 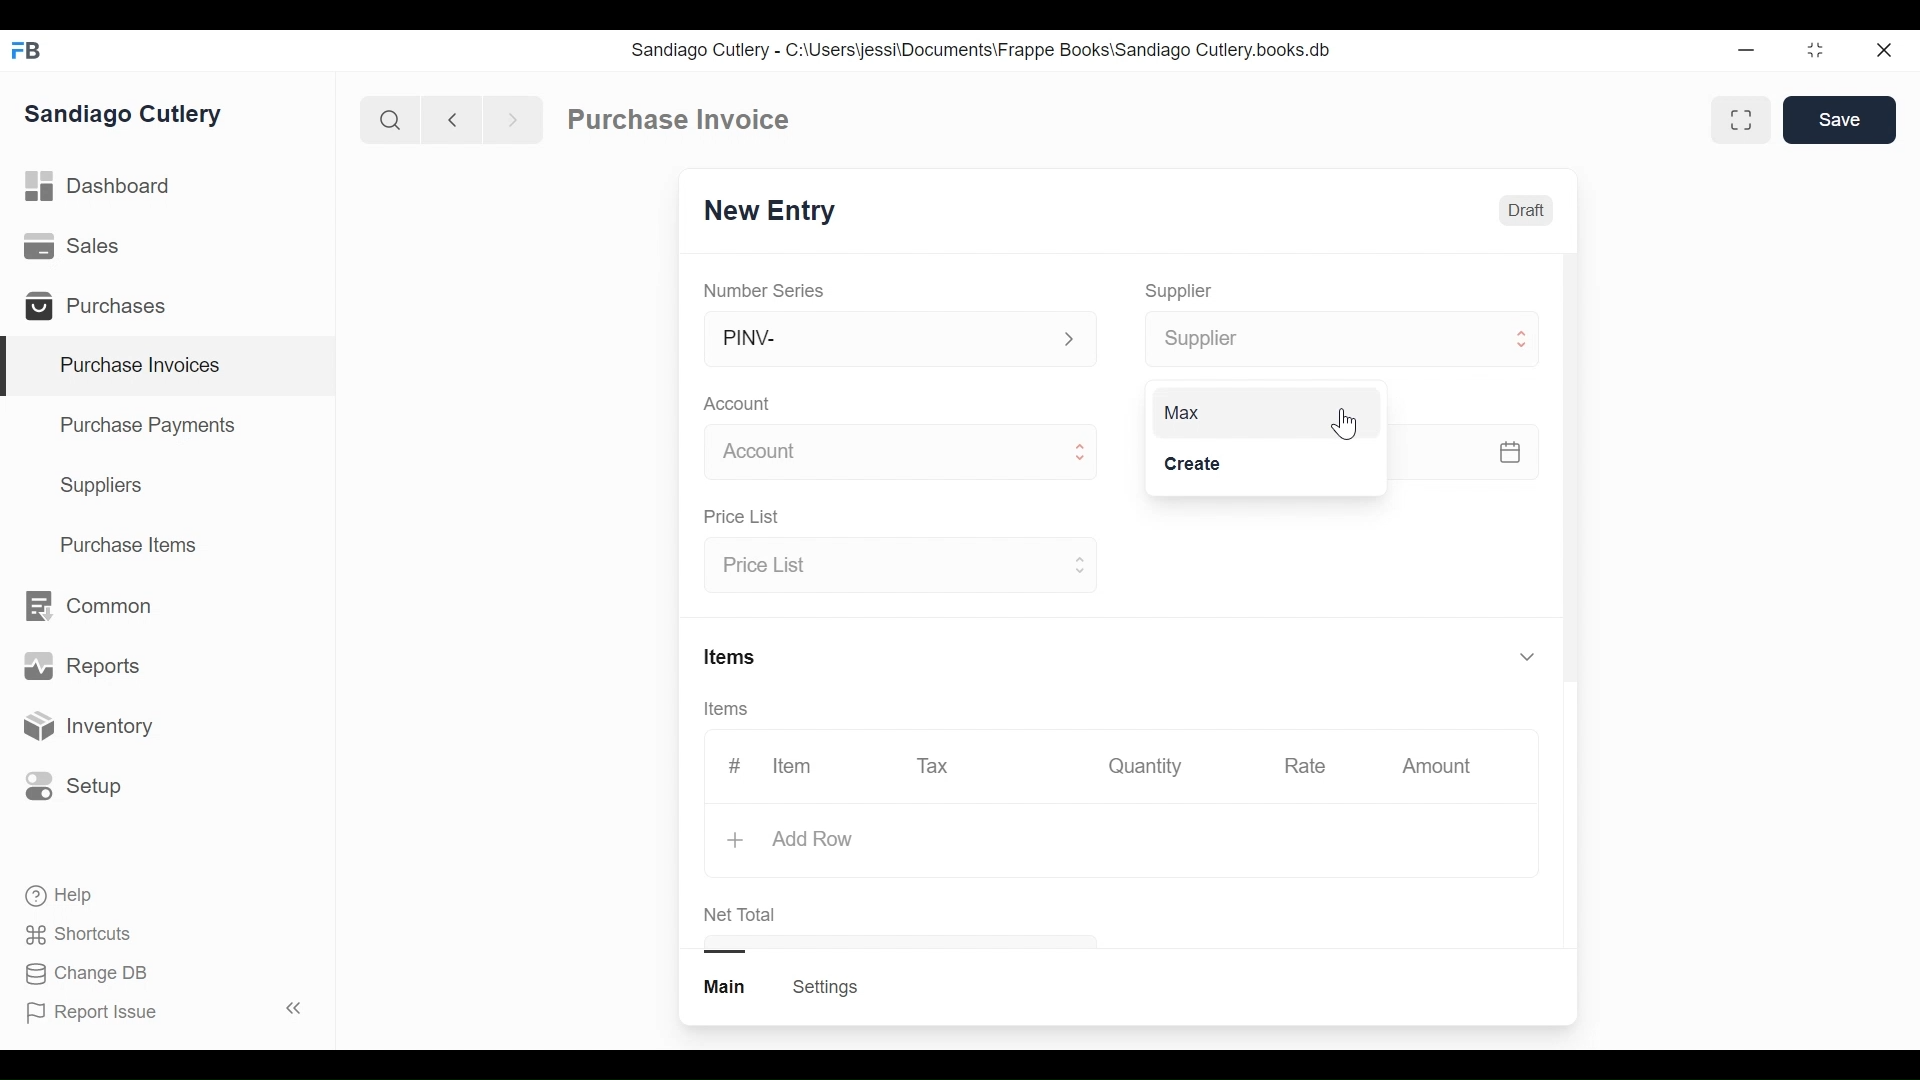 I want to click on Common, so click(x=86, y=606).